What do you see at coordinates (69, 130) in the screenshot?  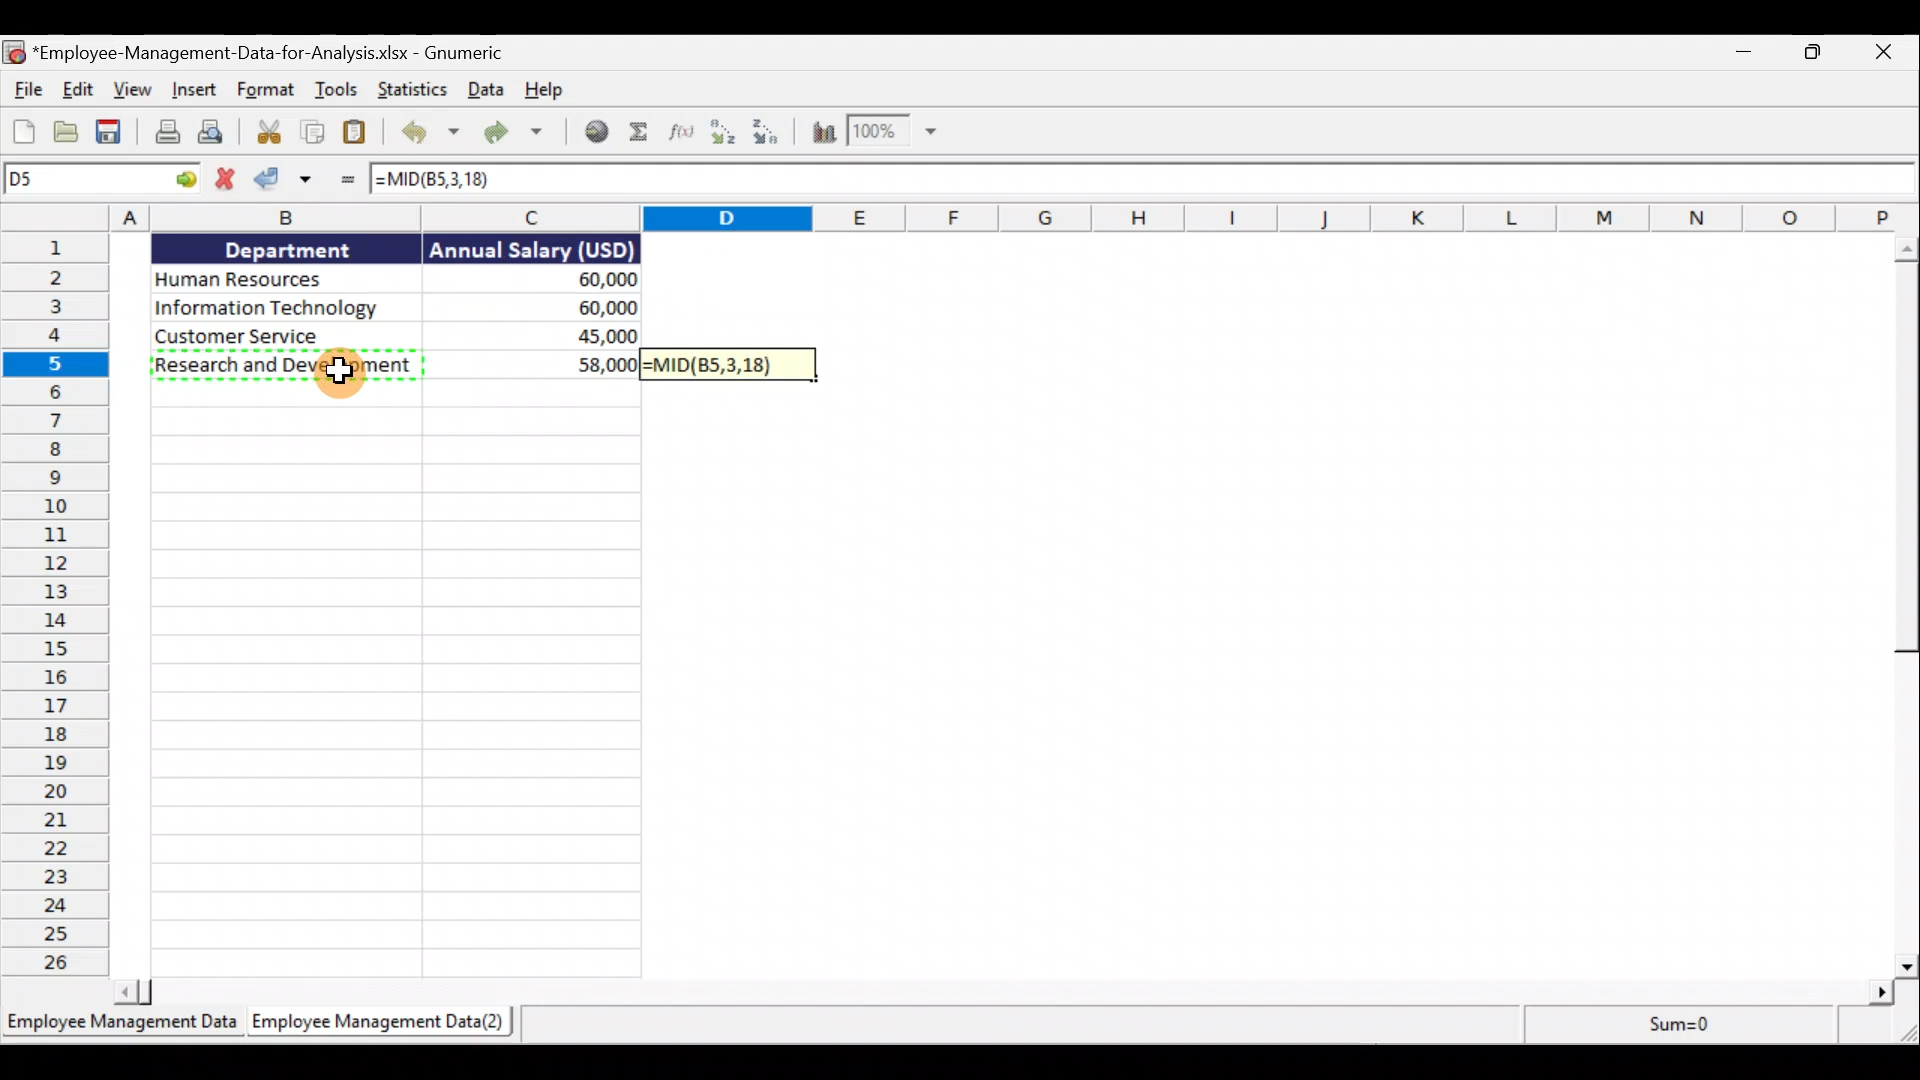 I see `Open a file` at bounding box center [69, 130].